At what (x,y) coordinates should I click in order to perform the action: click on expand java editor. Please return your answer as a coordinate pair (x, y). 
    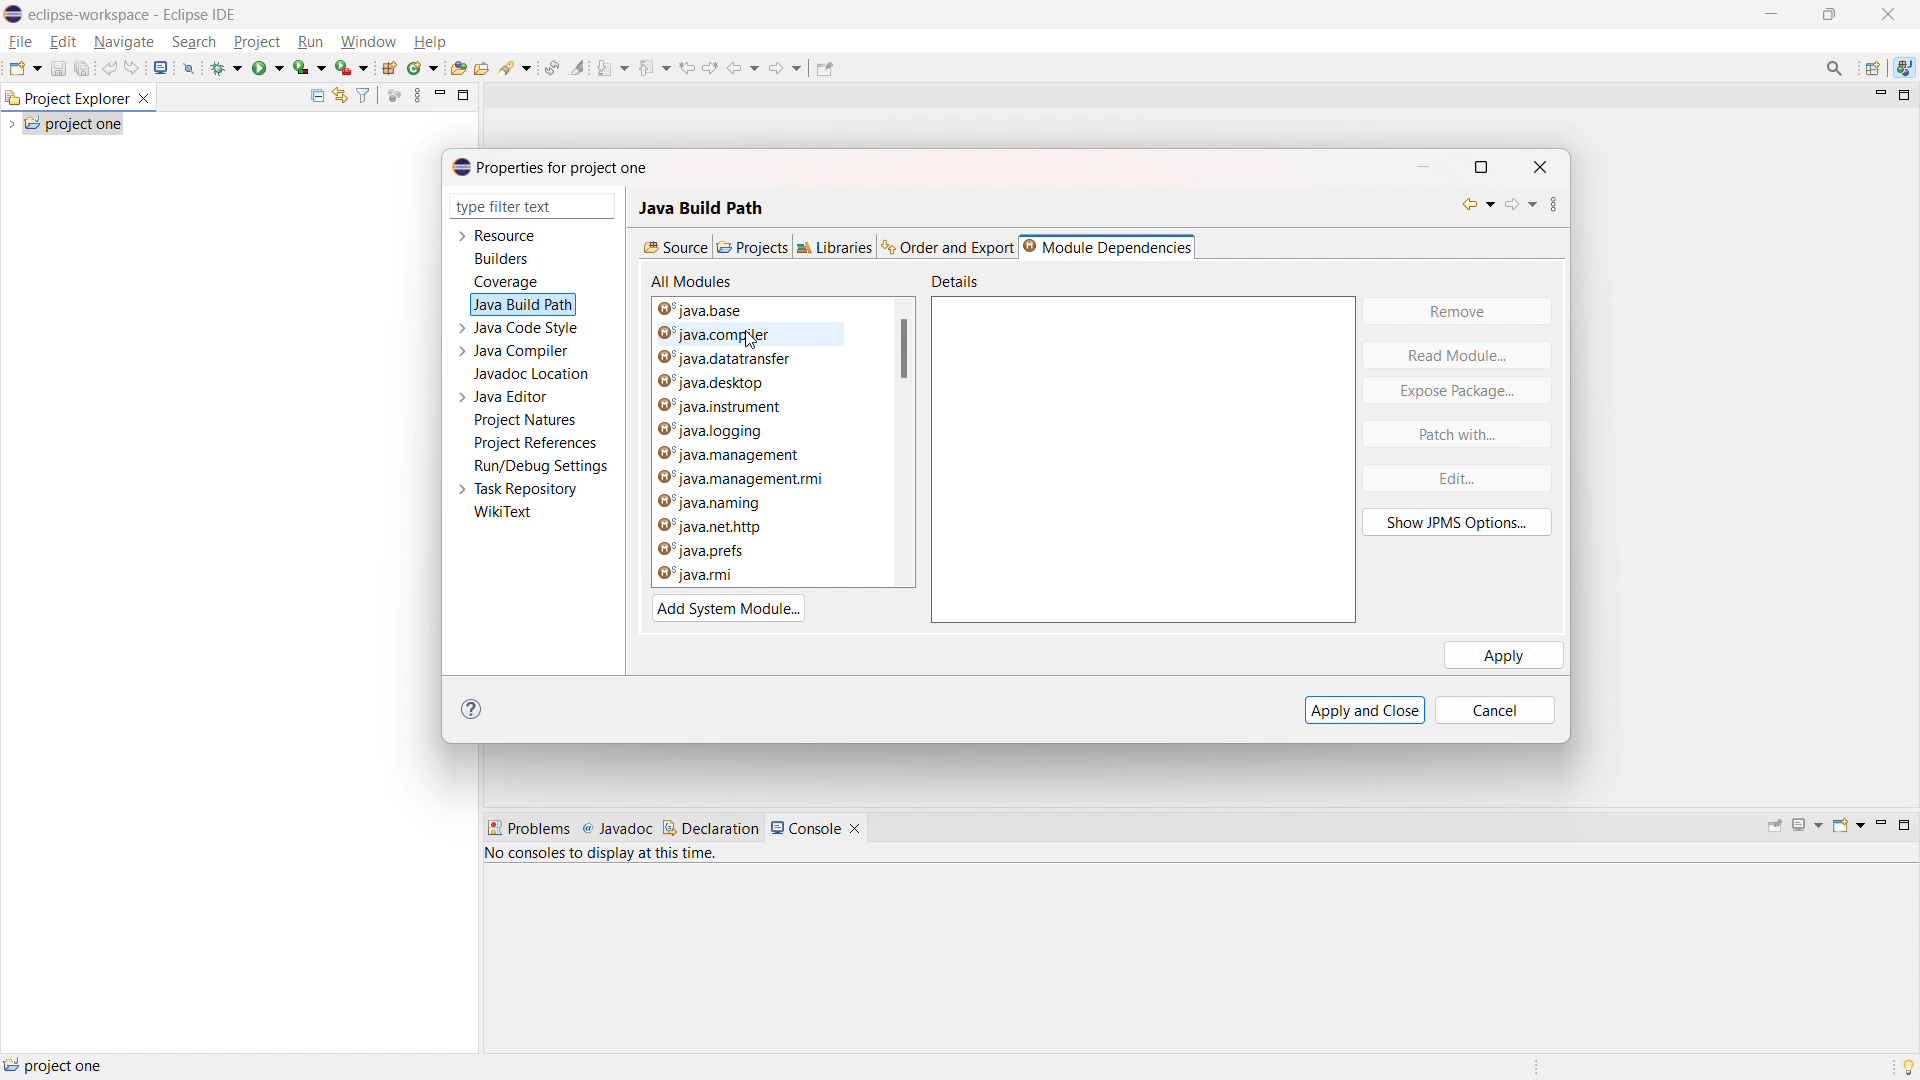
    Looking at the image, I should click on (462, 397).